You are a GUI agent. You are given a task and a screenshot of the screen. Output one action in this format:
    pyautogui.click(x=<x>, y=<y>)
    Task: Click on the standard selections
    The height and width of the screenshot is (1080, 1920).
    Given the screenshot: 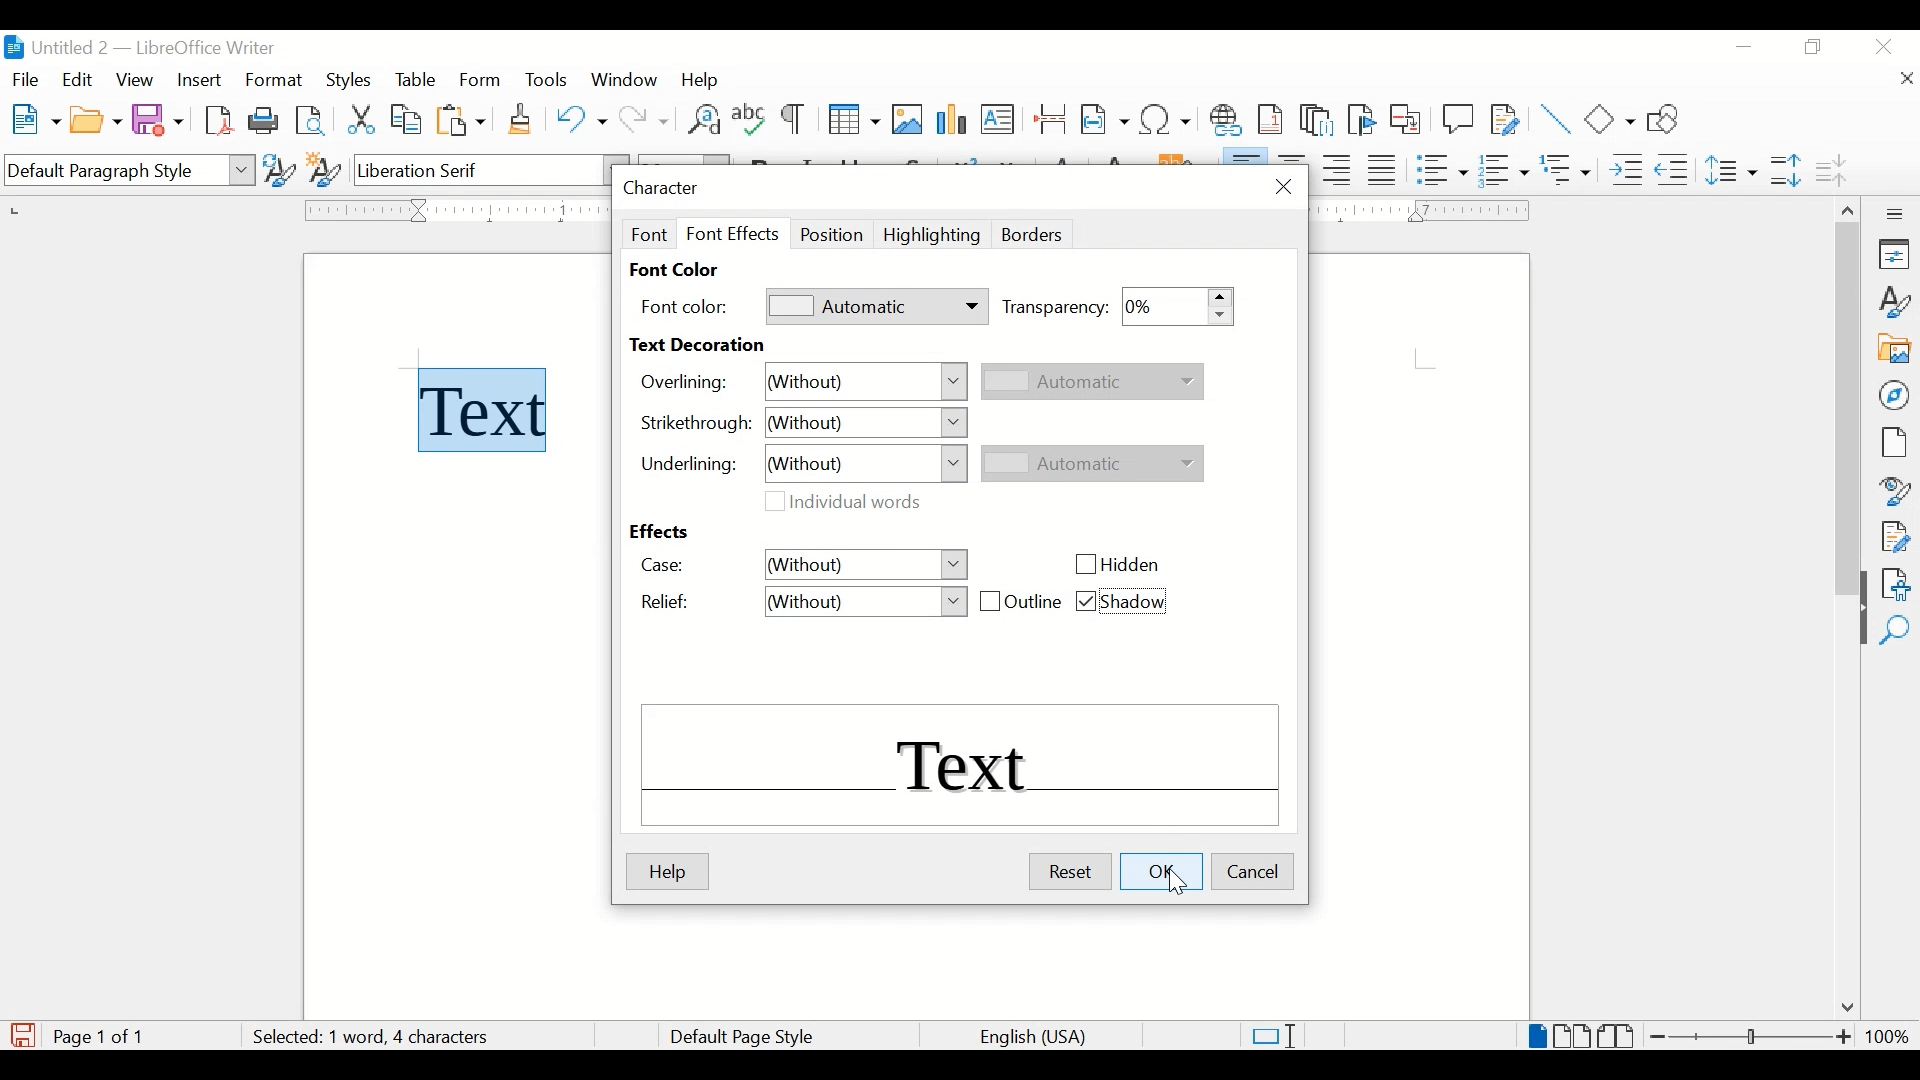 What is the action you would take?
    pyautogui.click(x=1273, y=1035)
    